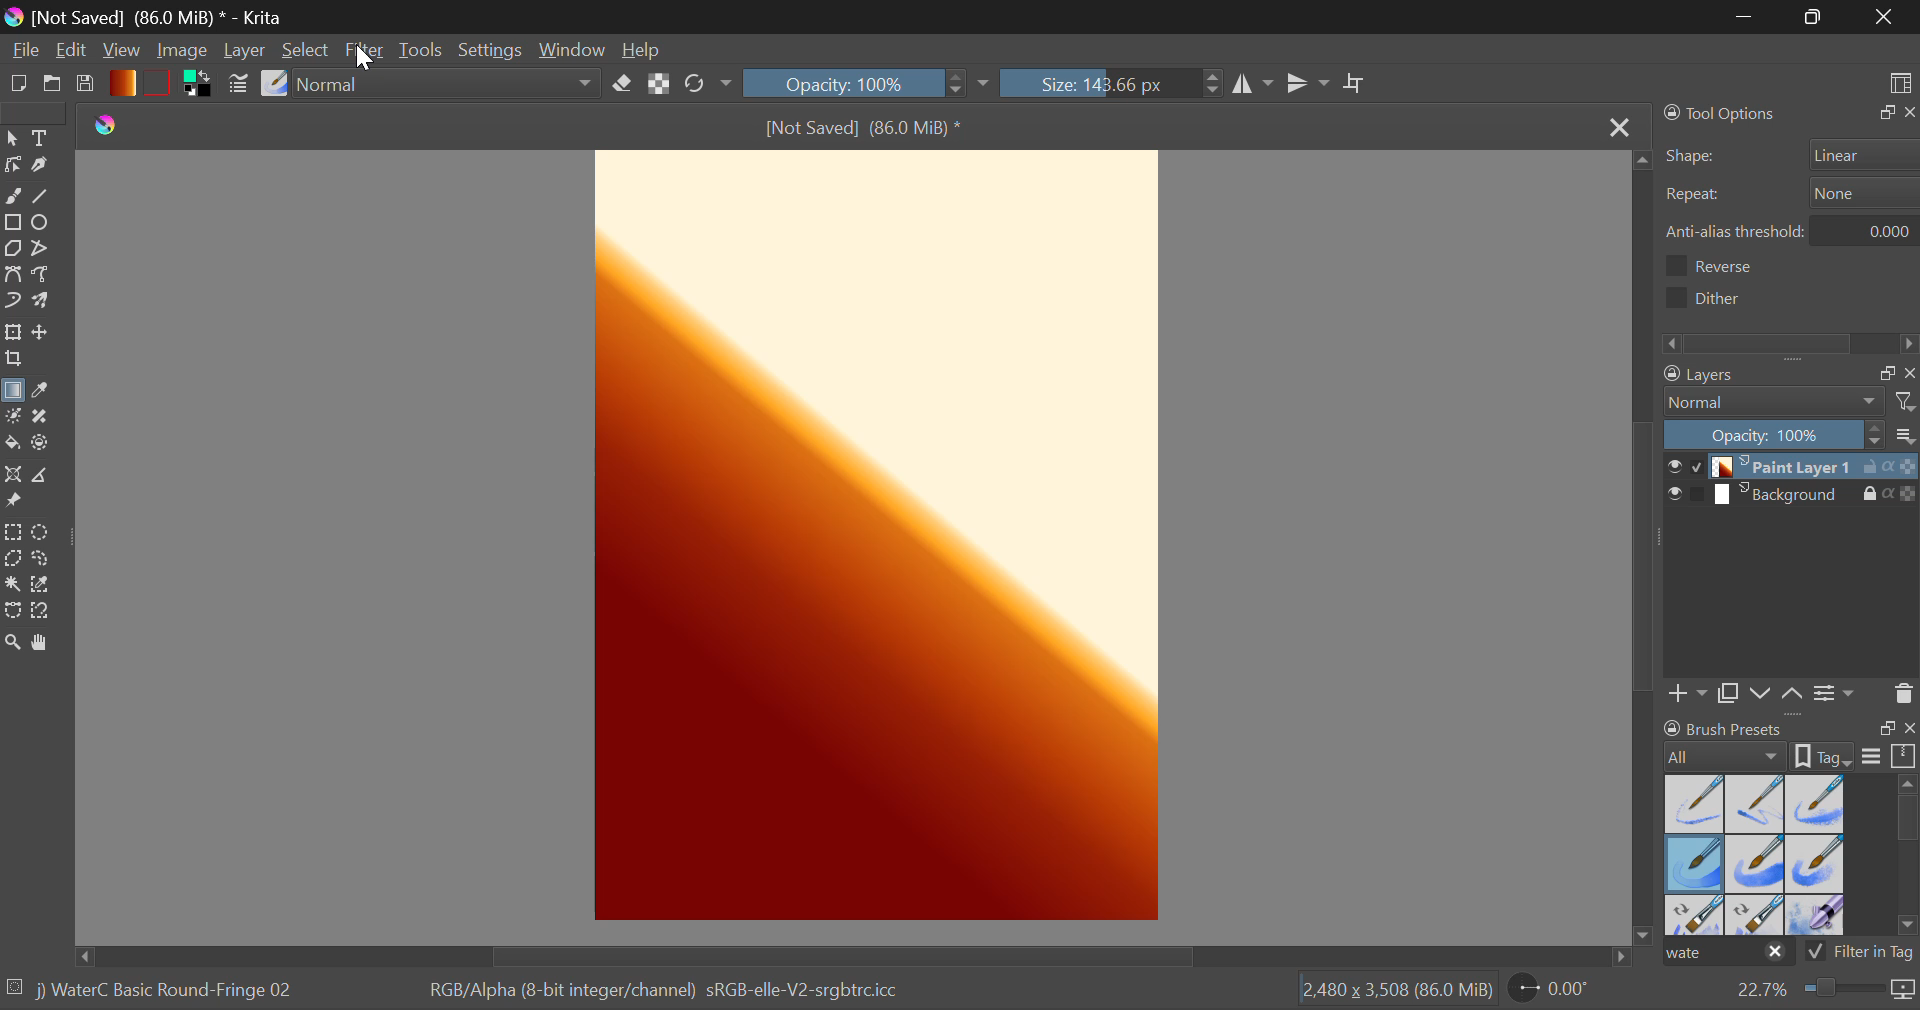 The width and height of the screenshot is (1920, 1010). I want to click on background, so click(1787, 495).